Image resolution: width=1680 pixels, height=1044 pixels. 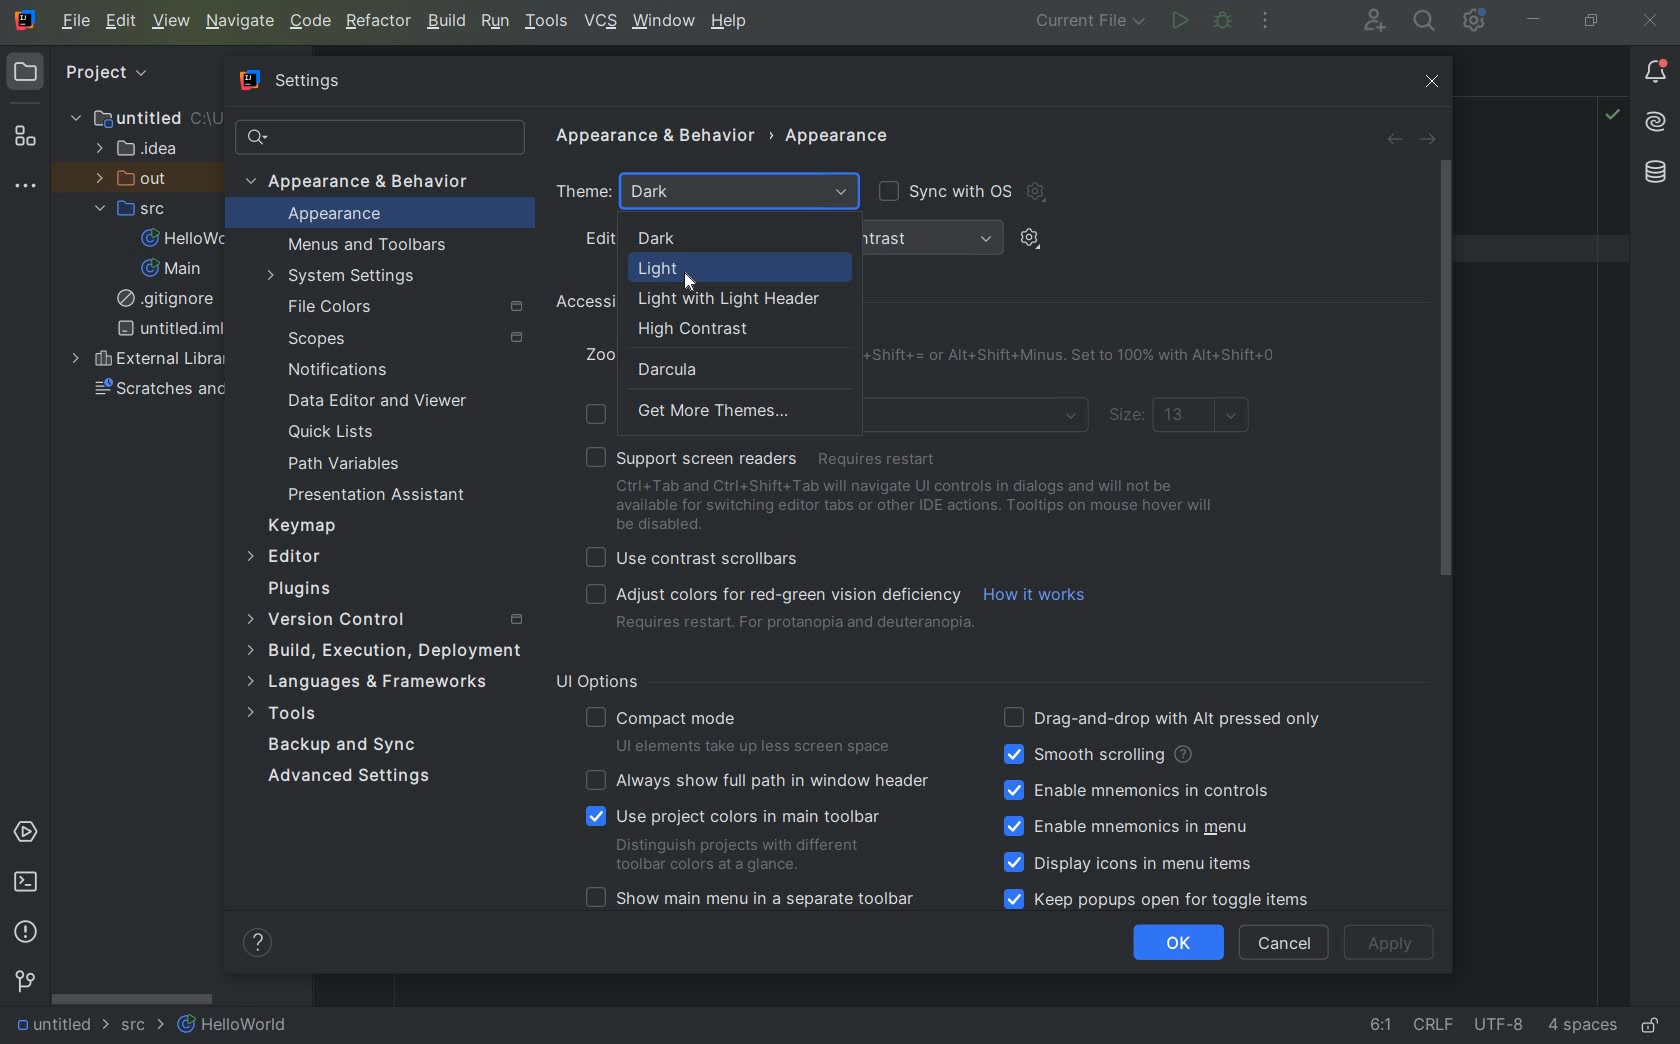 What do you see at coordinates (133, 998) in the screenshot?
I see `SCROLLBAR` at bounding box center [133, 998].